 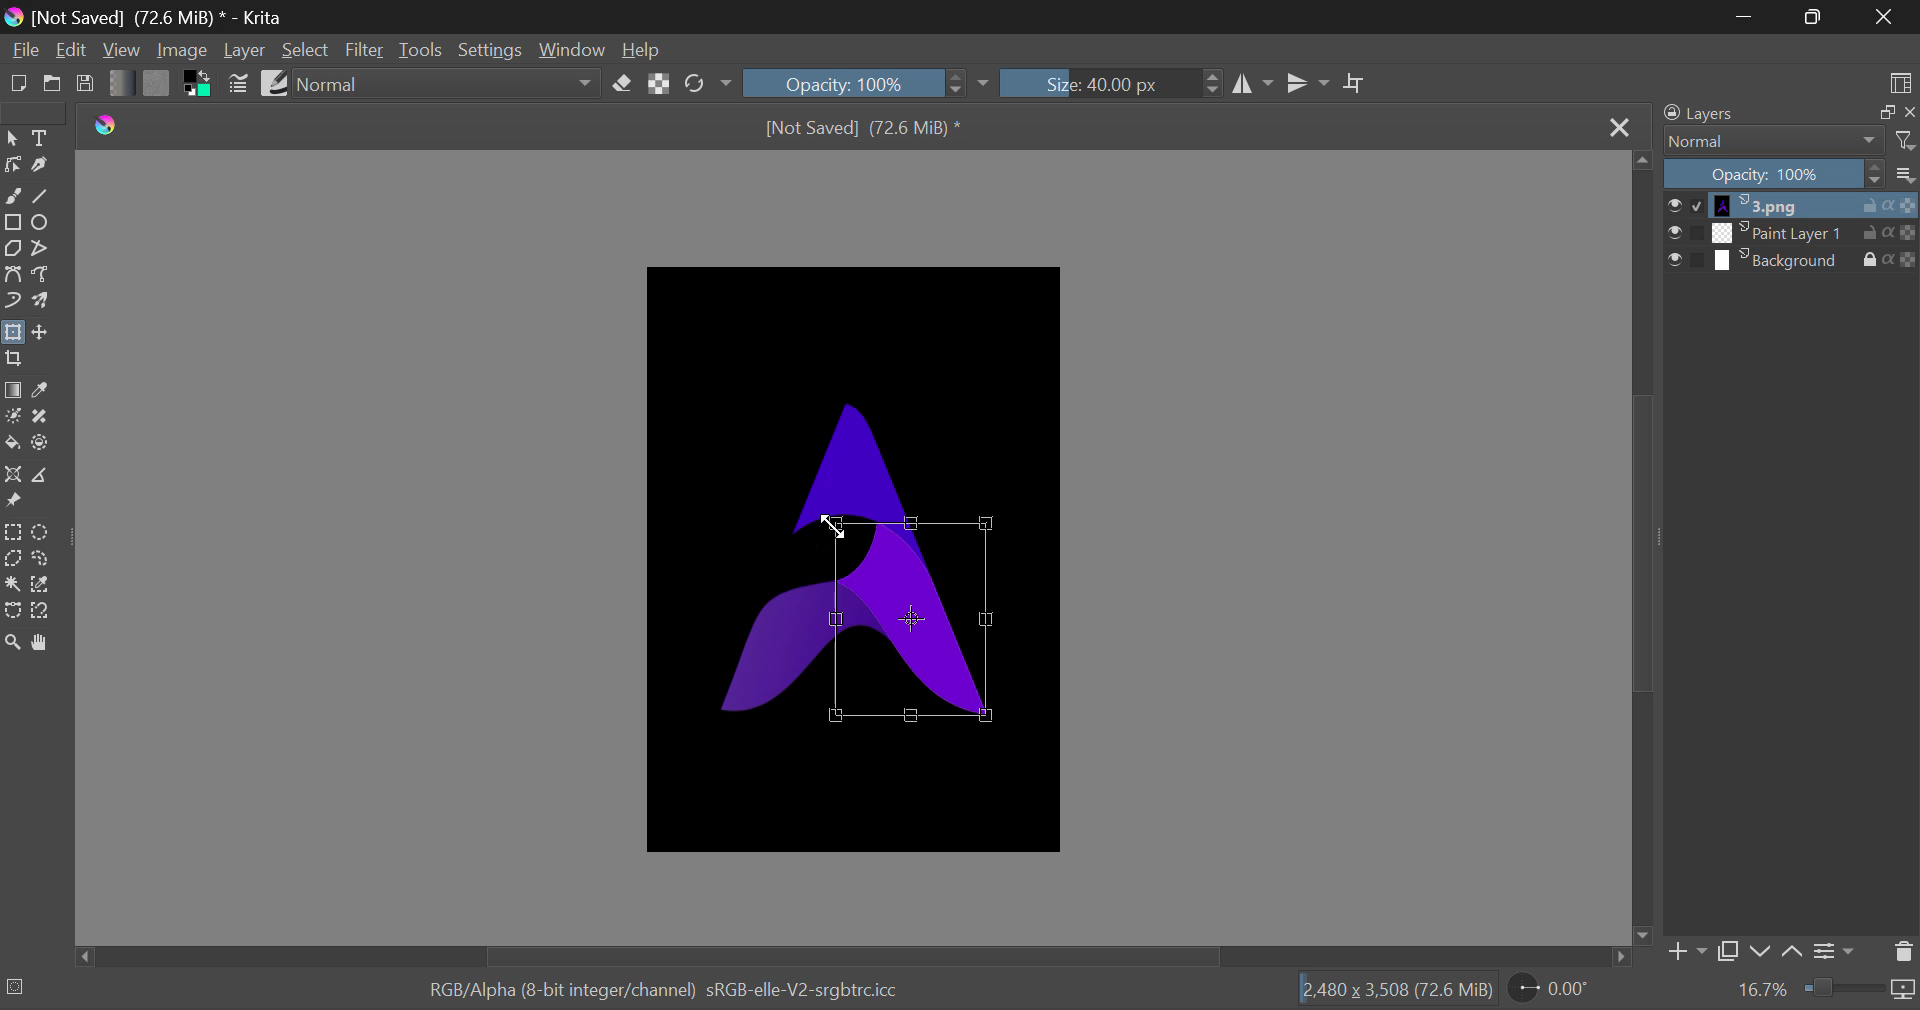 What do you see at coordinates (47, 475) in the screenshot?
I see `Measurements` at bounding box center [47, 475].